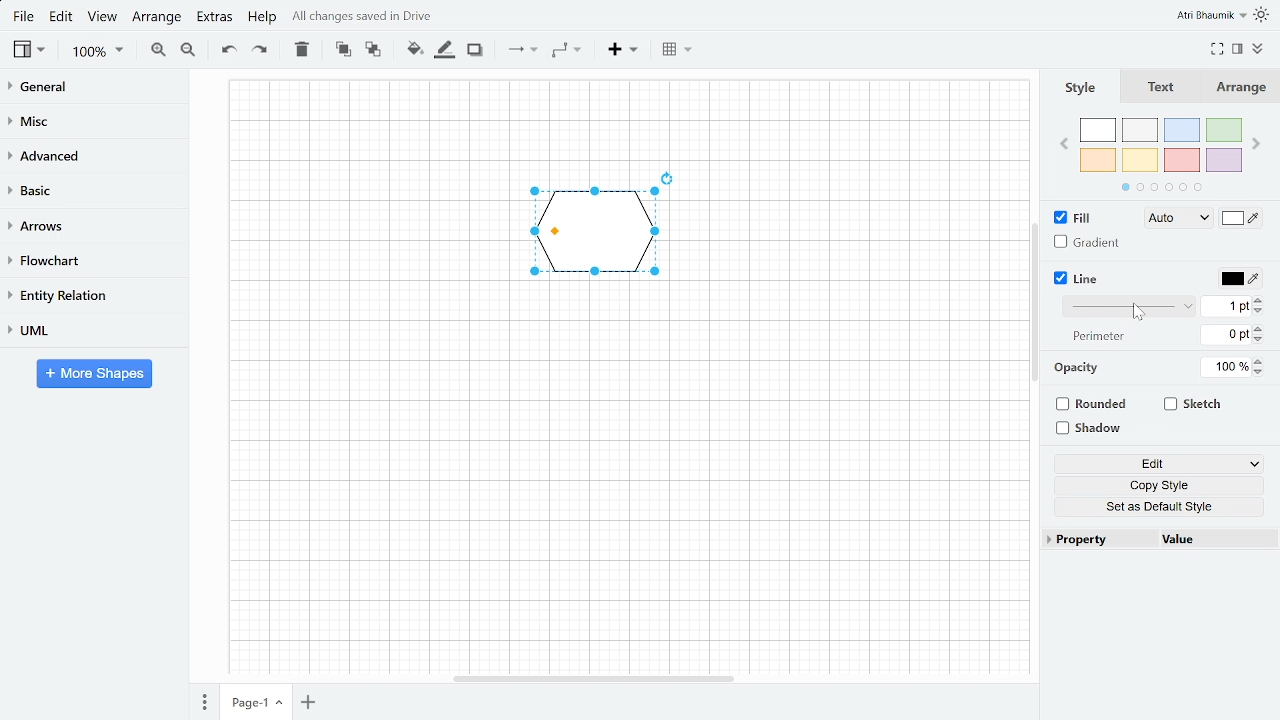 The image size is (1280, 720). What do you see at coordinates (364, 16) in the screenshot?
I see `All changes saved in drive` at bounding box center [364, 16].